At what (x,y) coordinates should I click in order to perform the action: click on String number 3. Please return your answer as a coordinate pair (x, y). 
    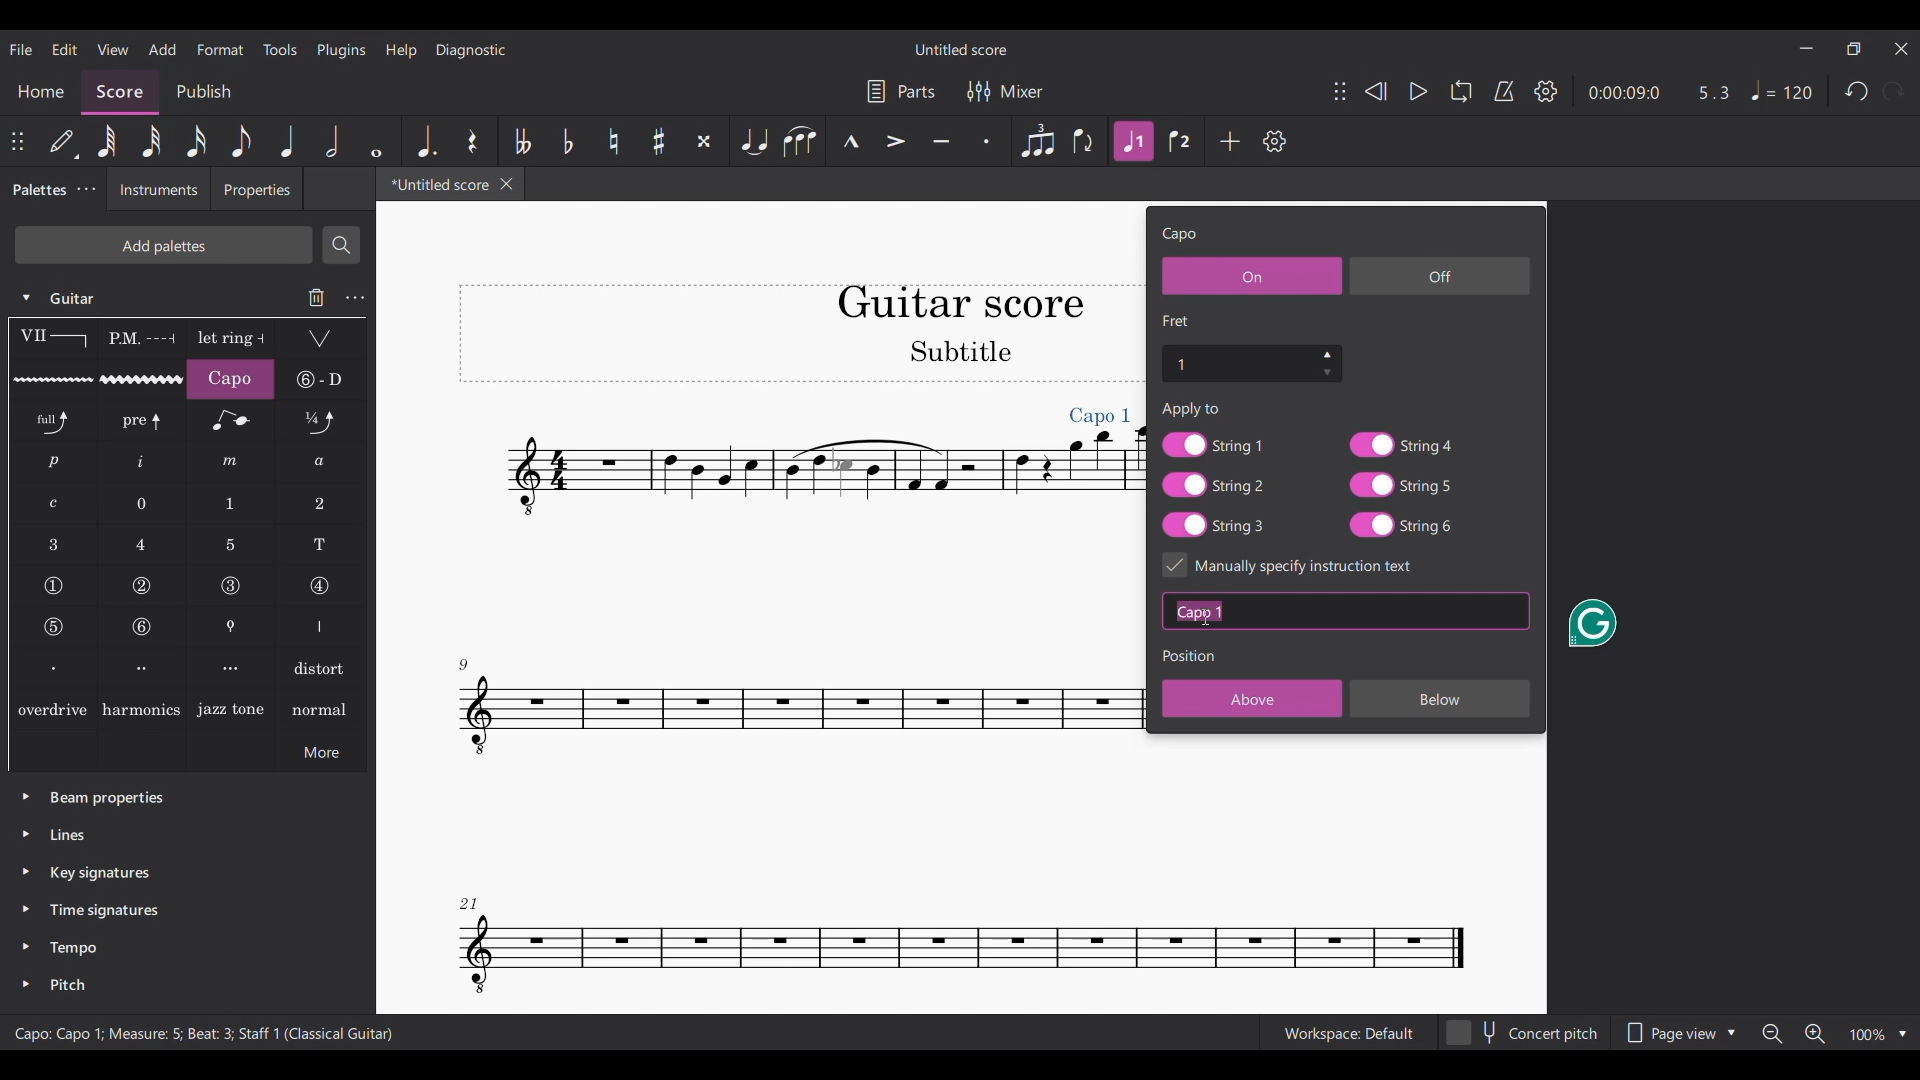
    Looking at the image, I should click on (231, 586).